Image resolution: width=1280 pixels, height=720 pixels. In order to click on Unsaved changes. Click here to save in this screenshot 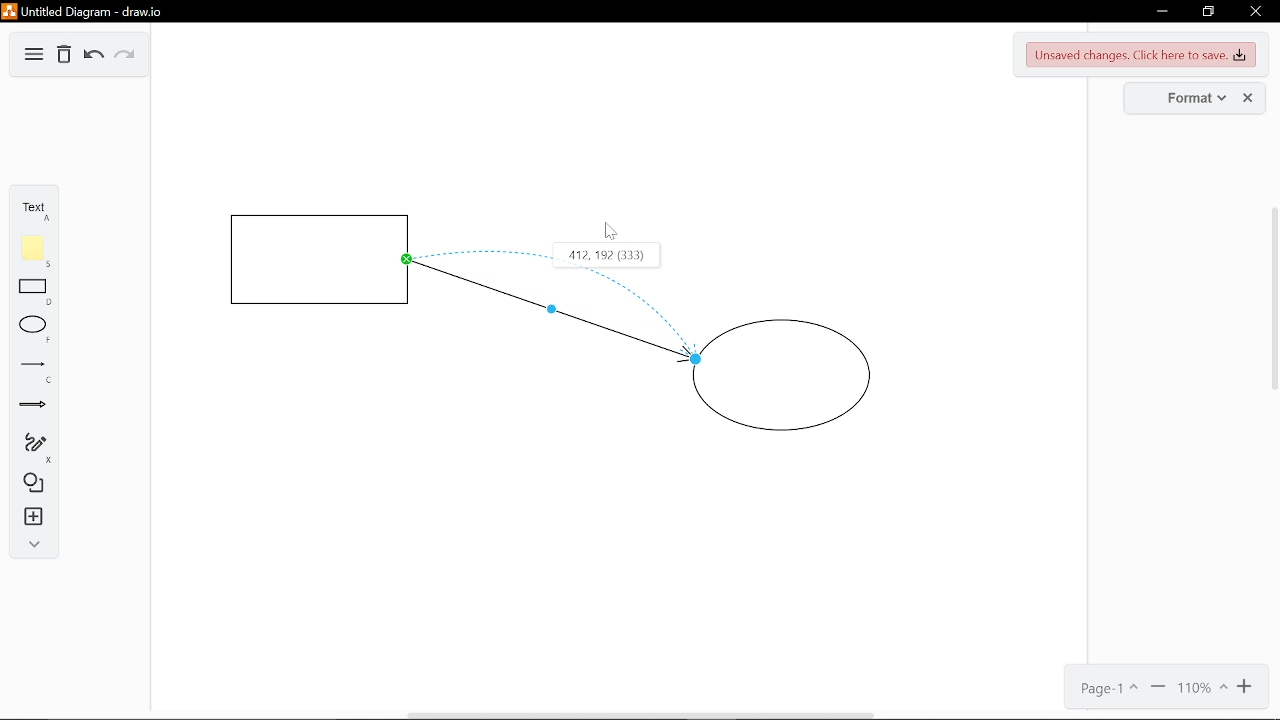, I will do `click(1139, 54)`.